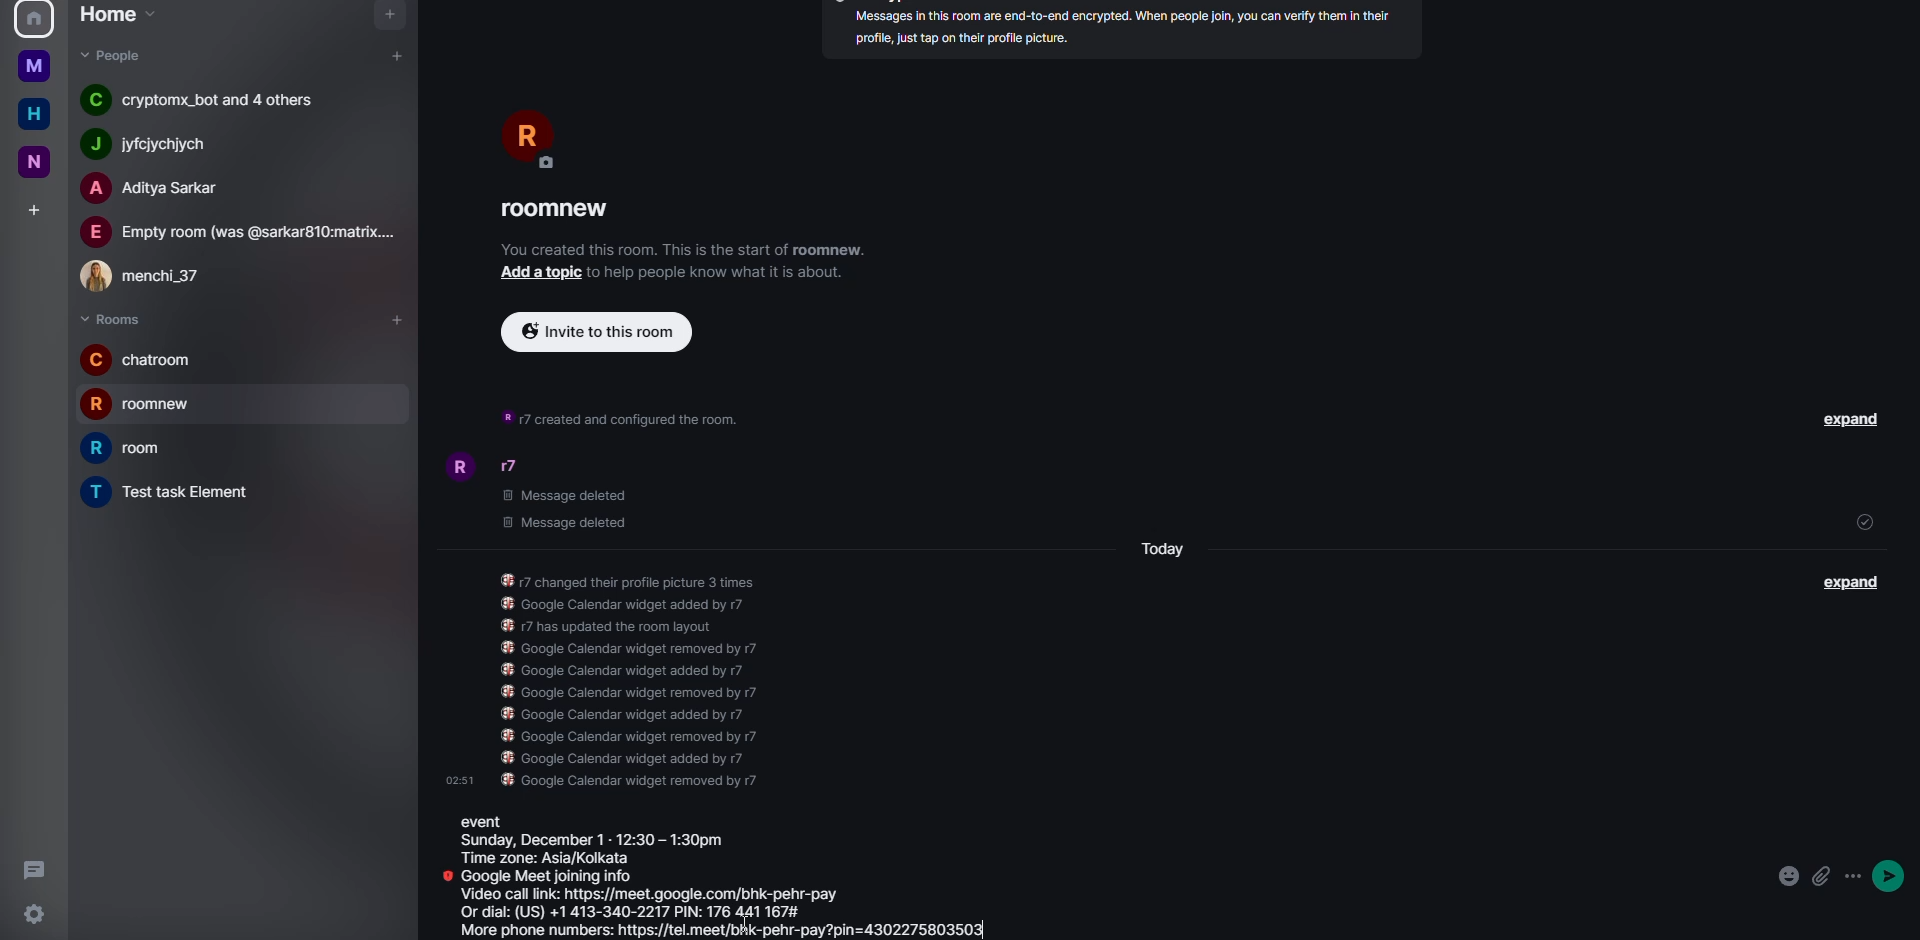 The image size is (1920, 940). What do you see at coordinates (1848, 874) in the screenshot?
I see `options` at bounding box center [1848, 874].